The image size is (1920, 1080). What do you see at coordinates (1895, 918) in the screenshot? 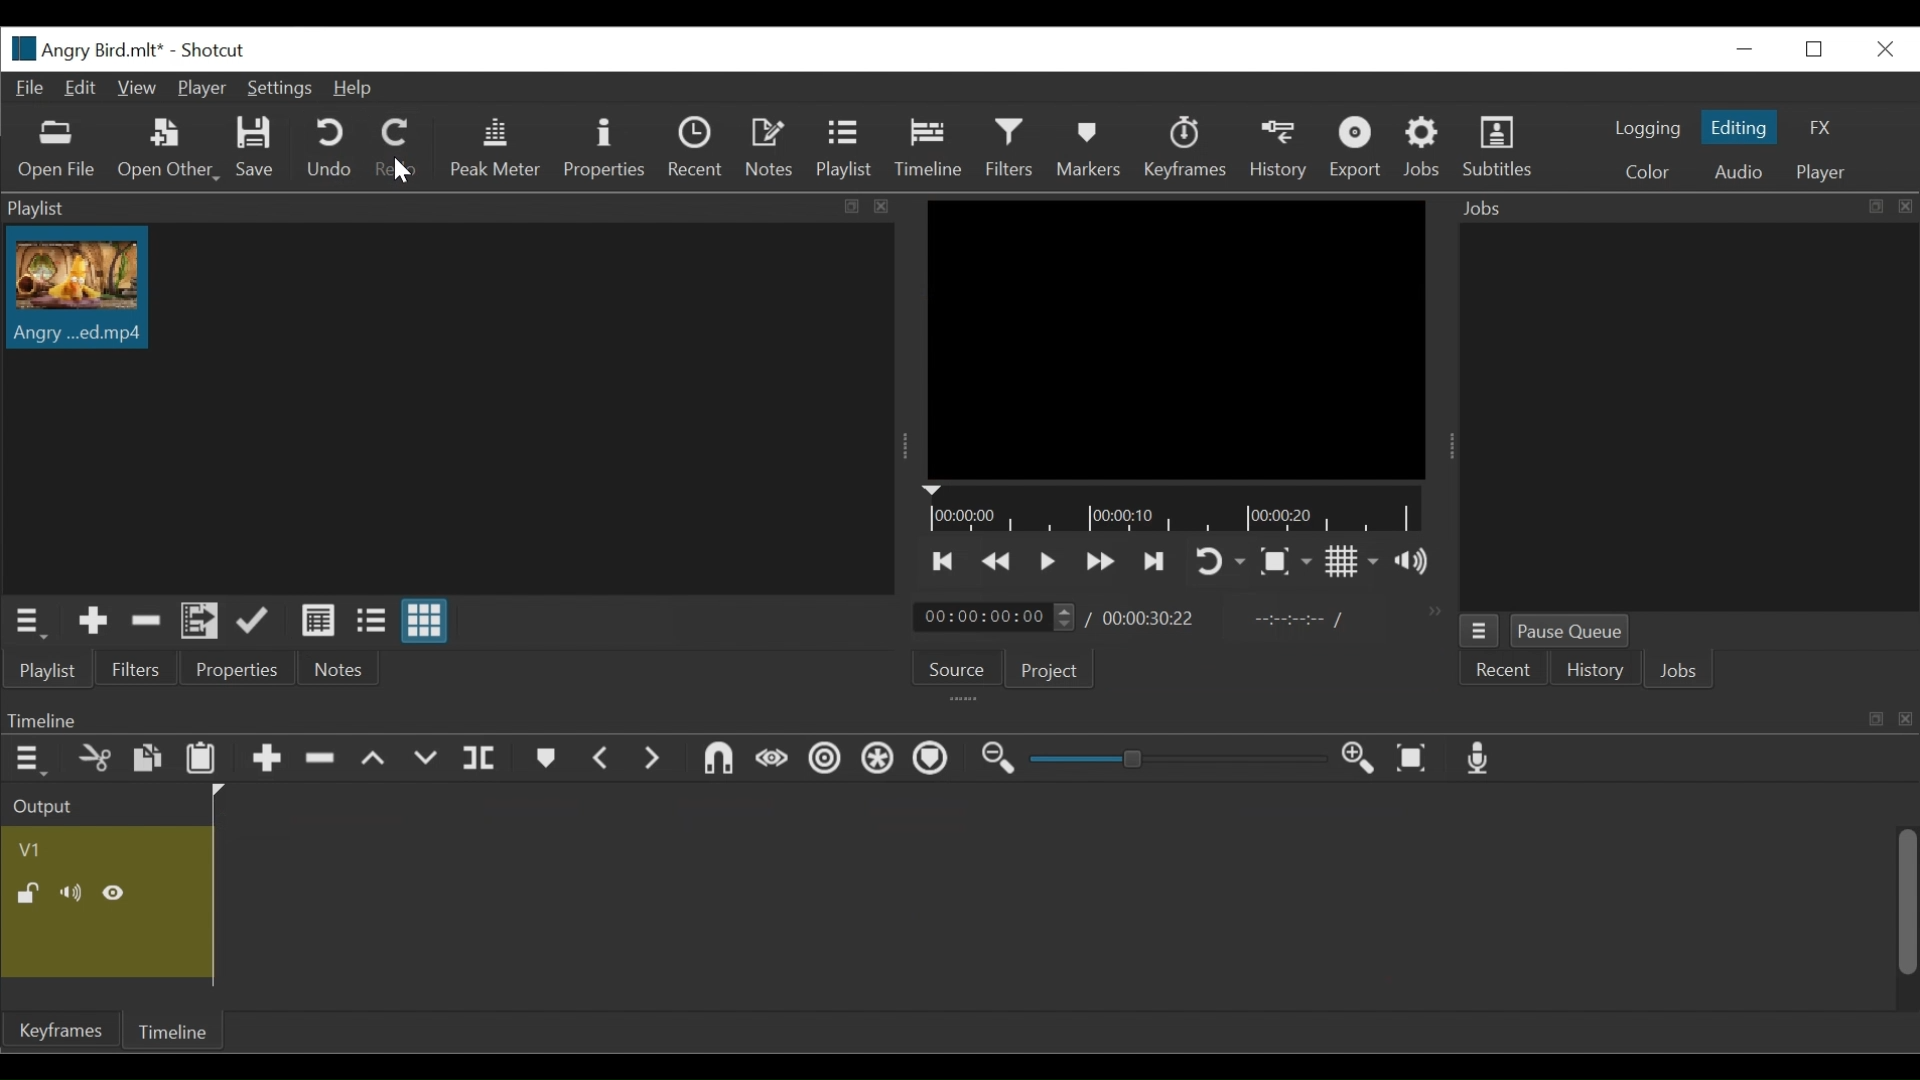
I see `vertical scroll bar` at bounding box center [1895, 918].